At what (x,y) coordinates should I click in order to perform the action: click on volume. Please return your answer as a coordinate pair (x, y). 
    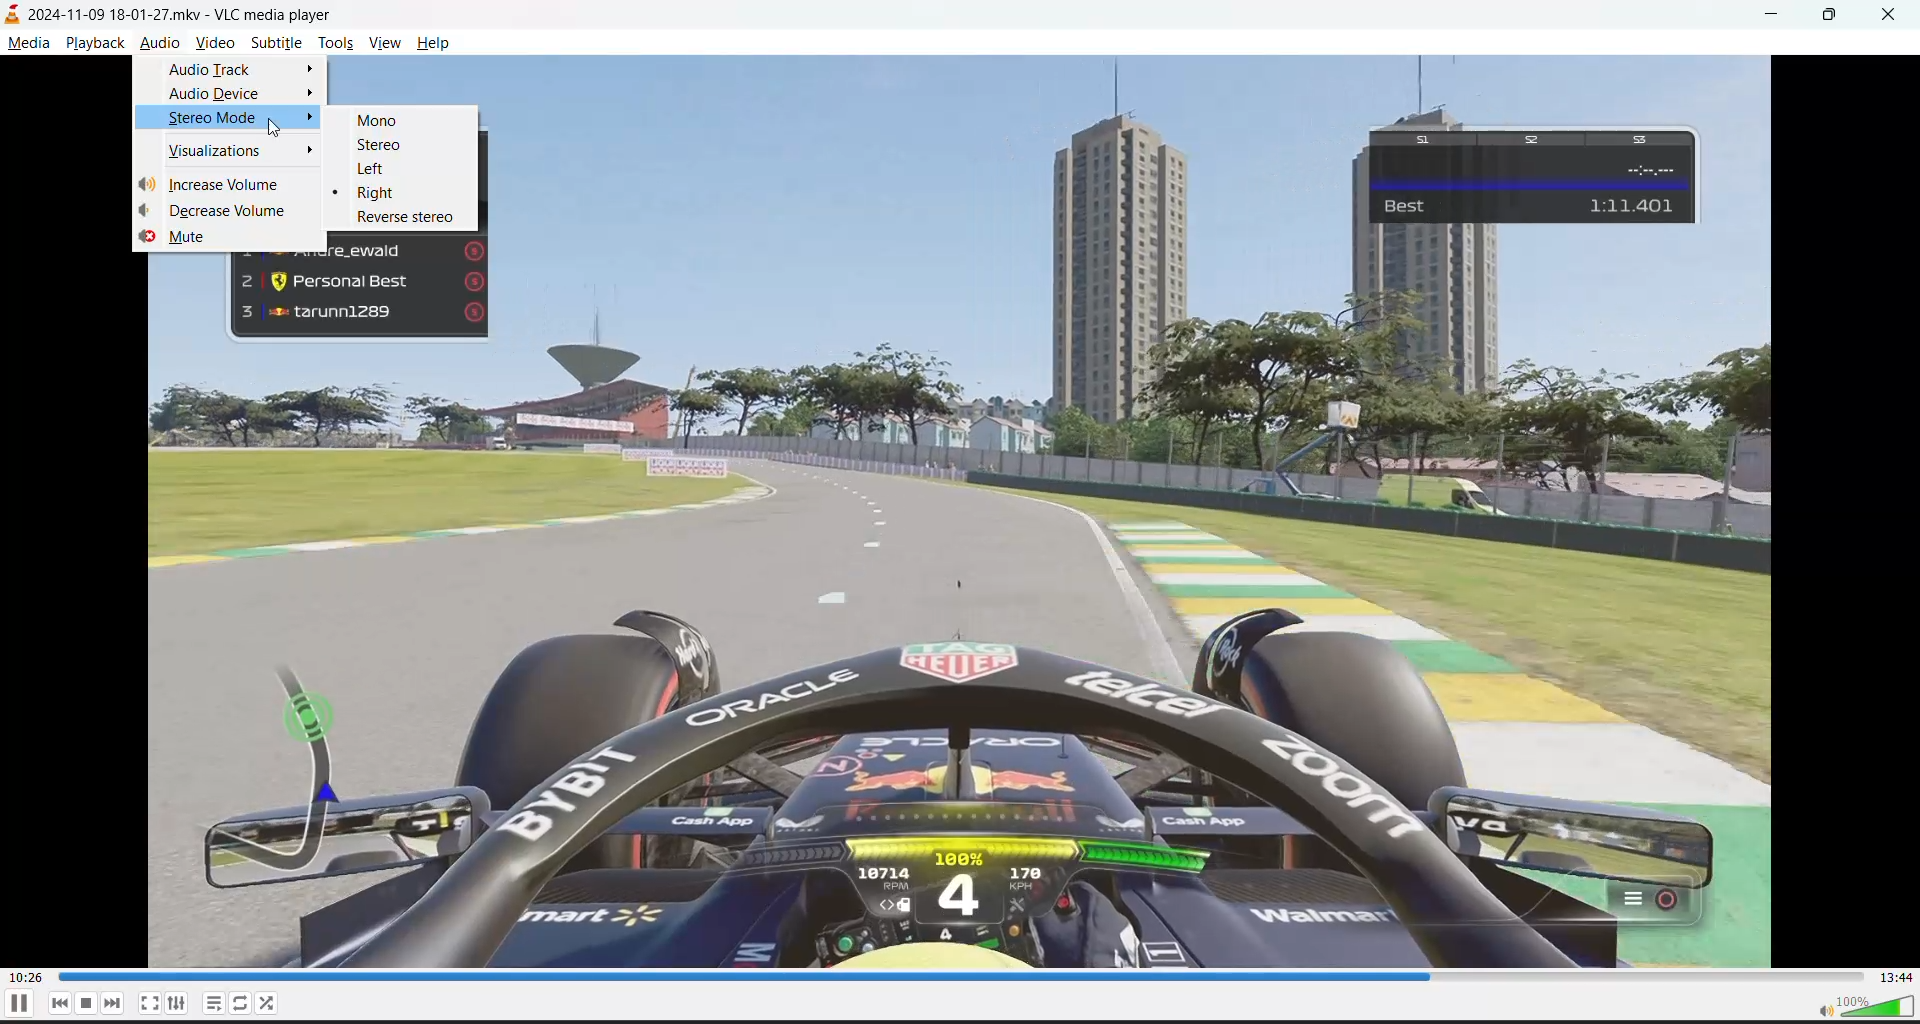
    Looking at the image, I should click on (1865, 1008).